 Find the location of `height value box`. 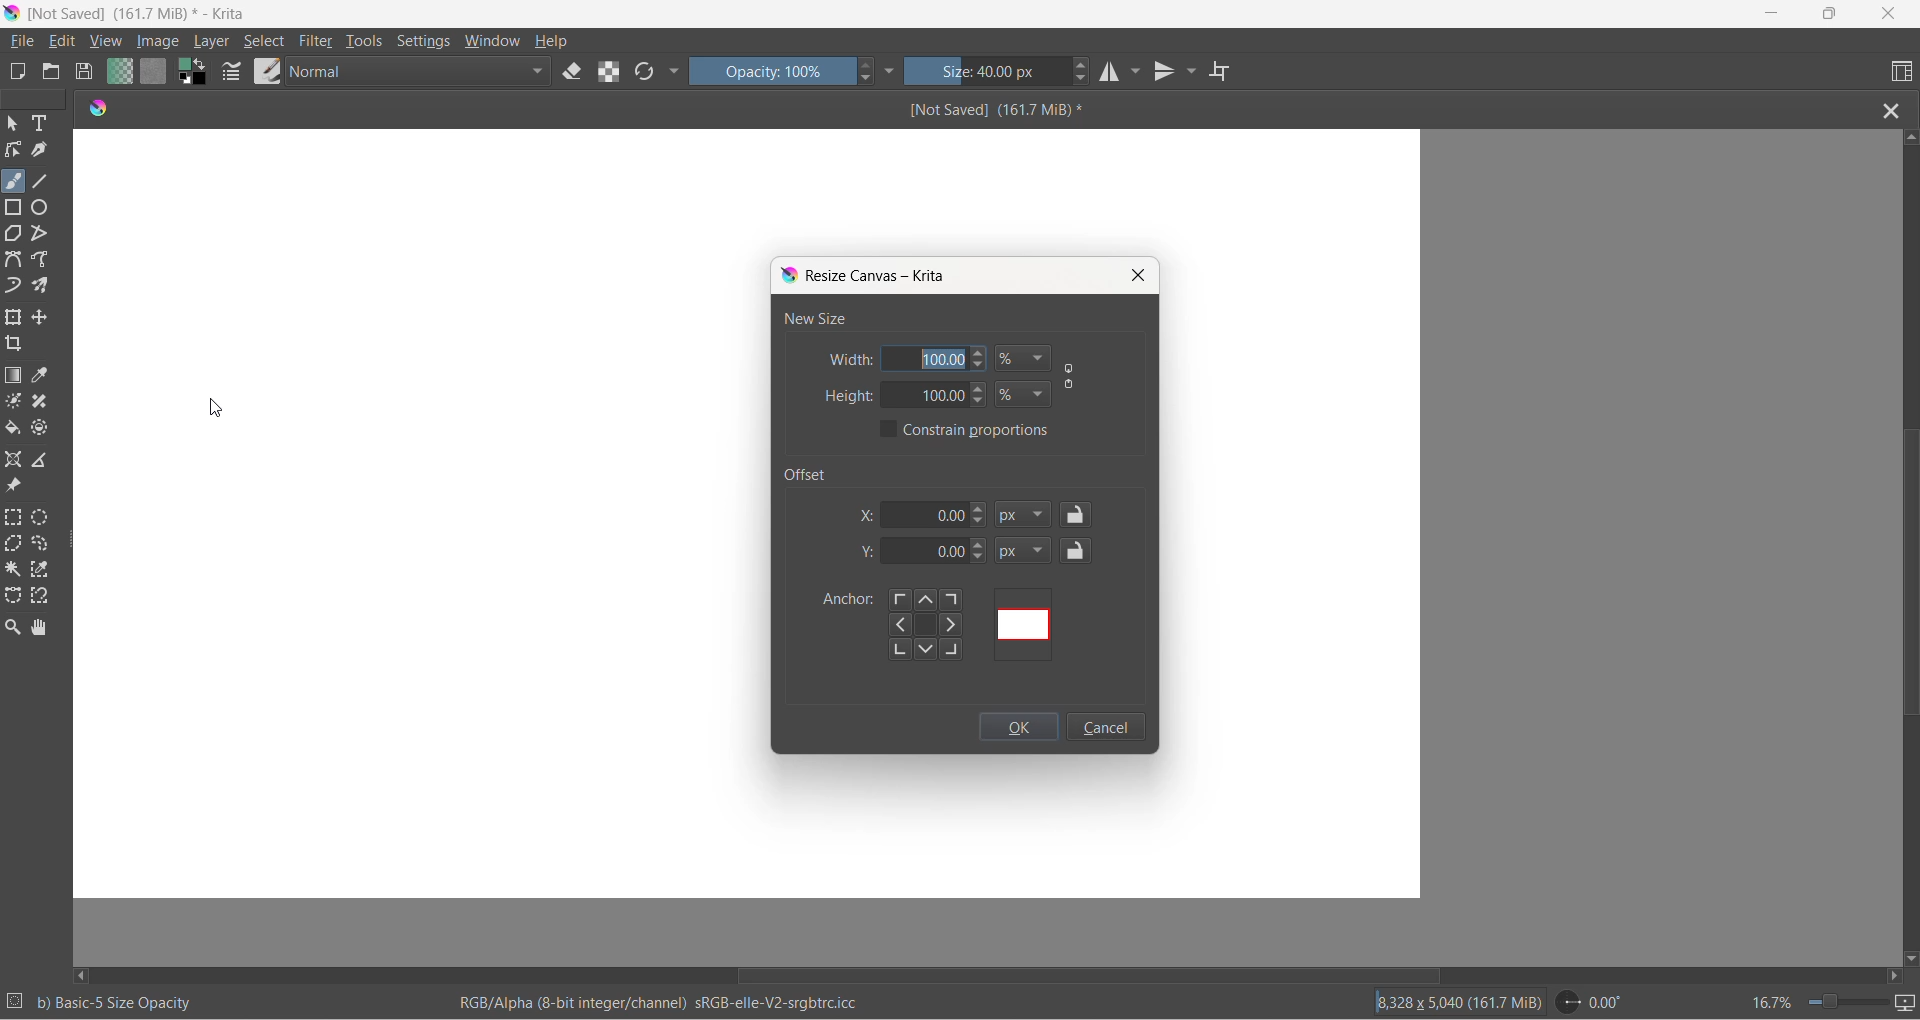

height value box is located at coordinates (926, 396).